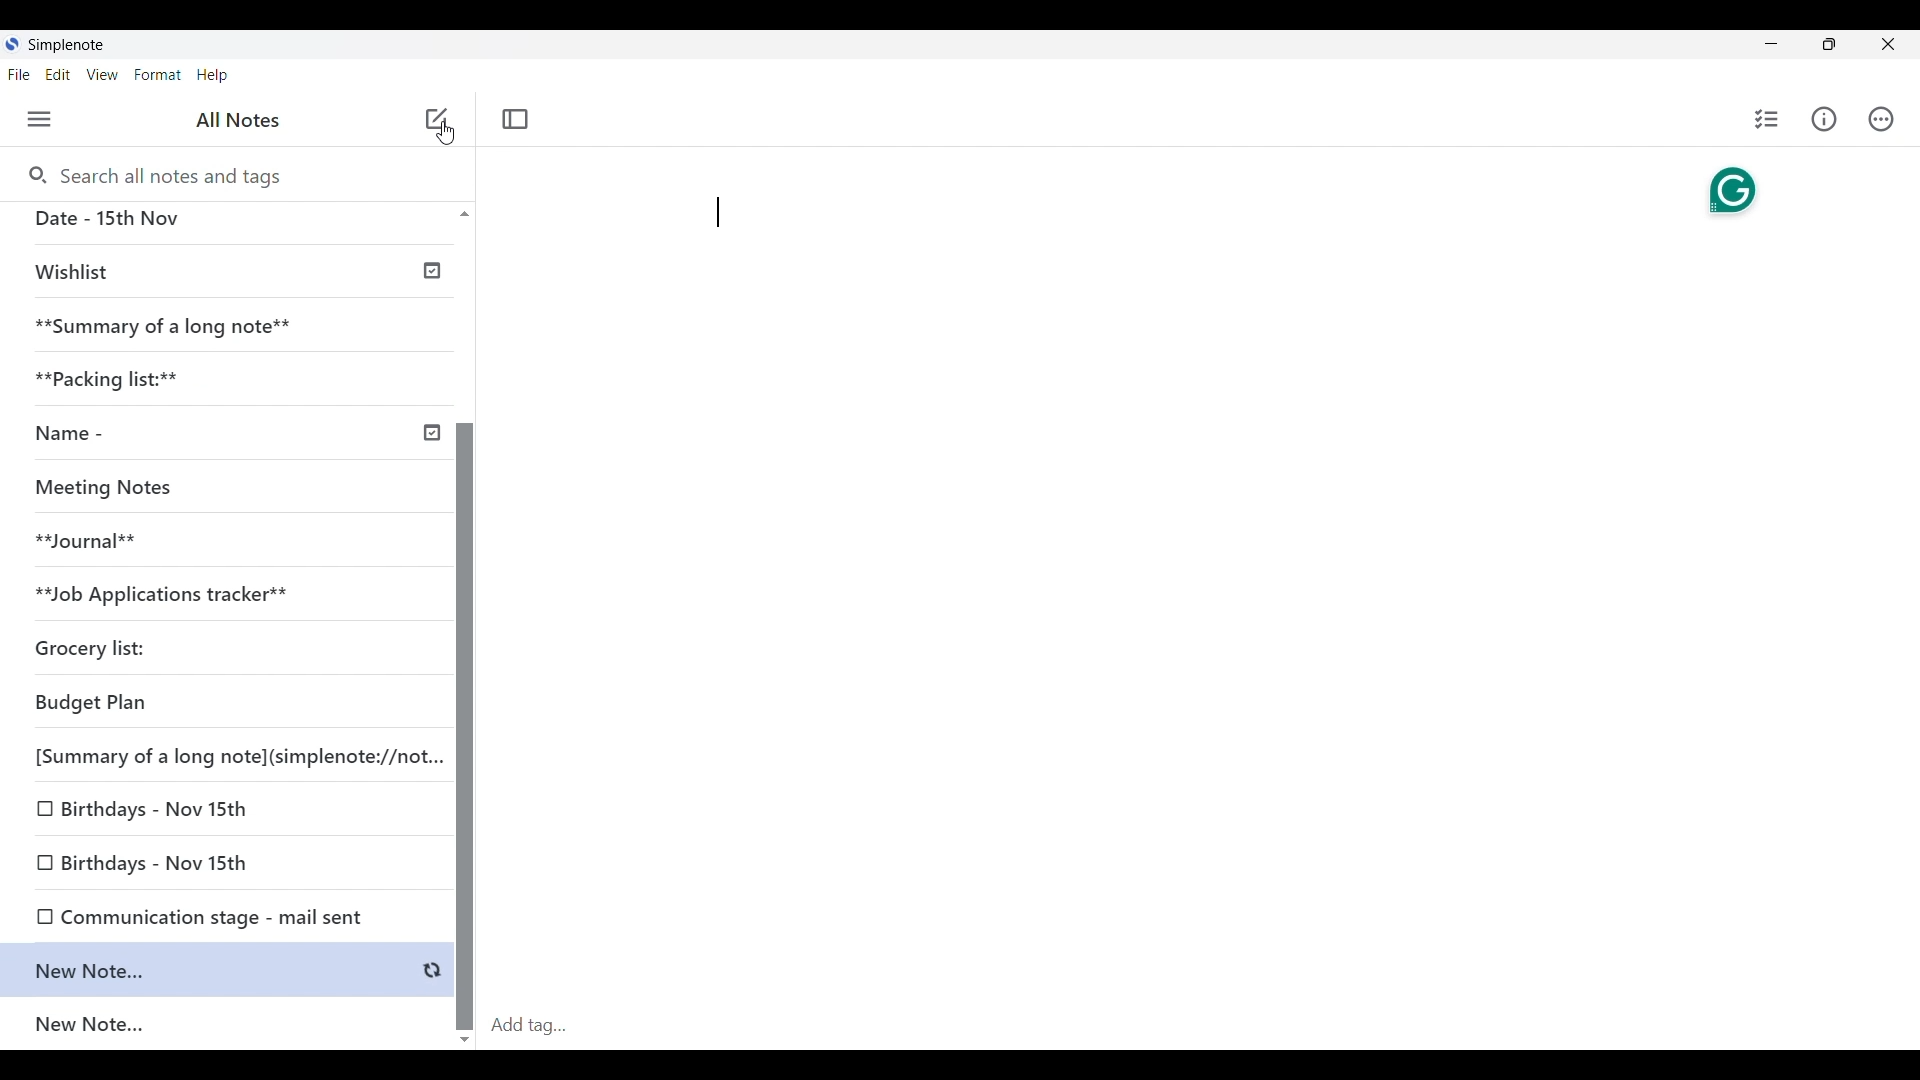 The width and height of the screenshot is (1920, 1080). I want to click on New Note..., so click(230, 1026).